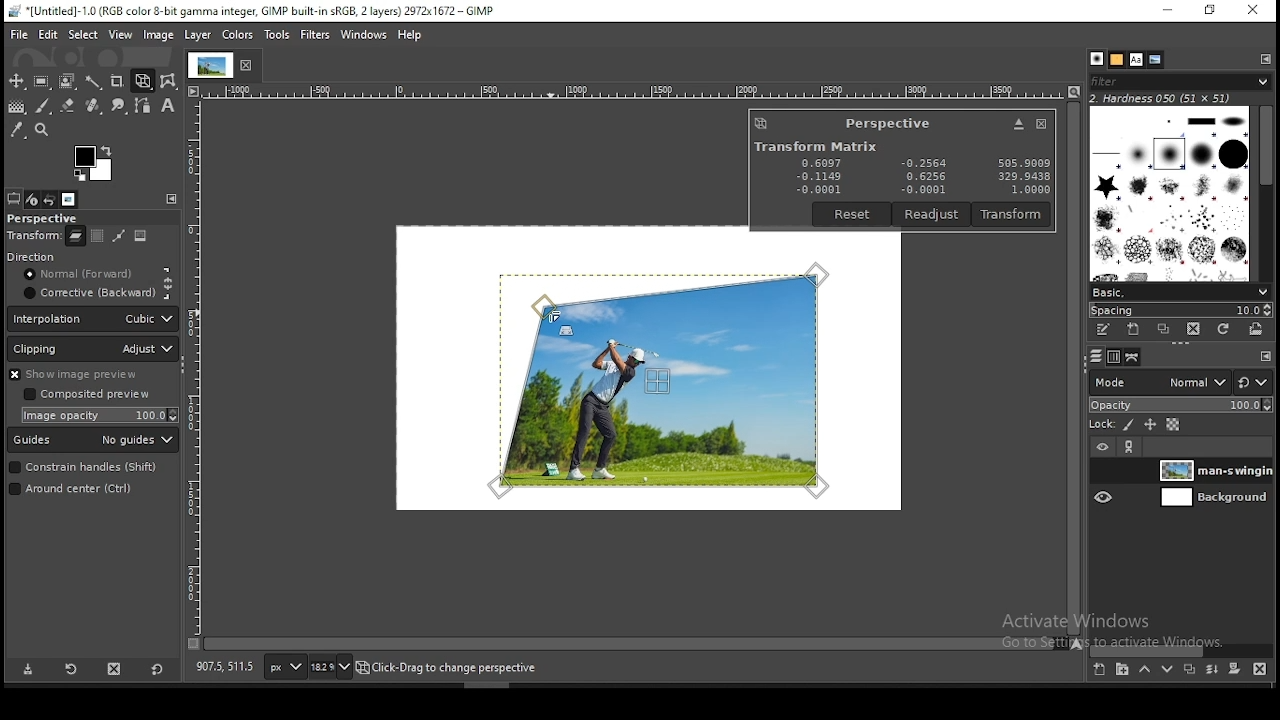  Describe the element at coordinates (819, 189) in the screenshot. I see `-0.0001` at that location.